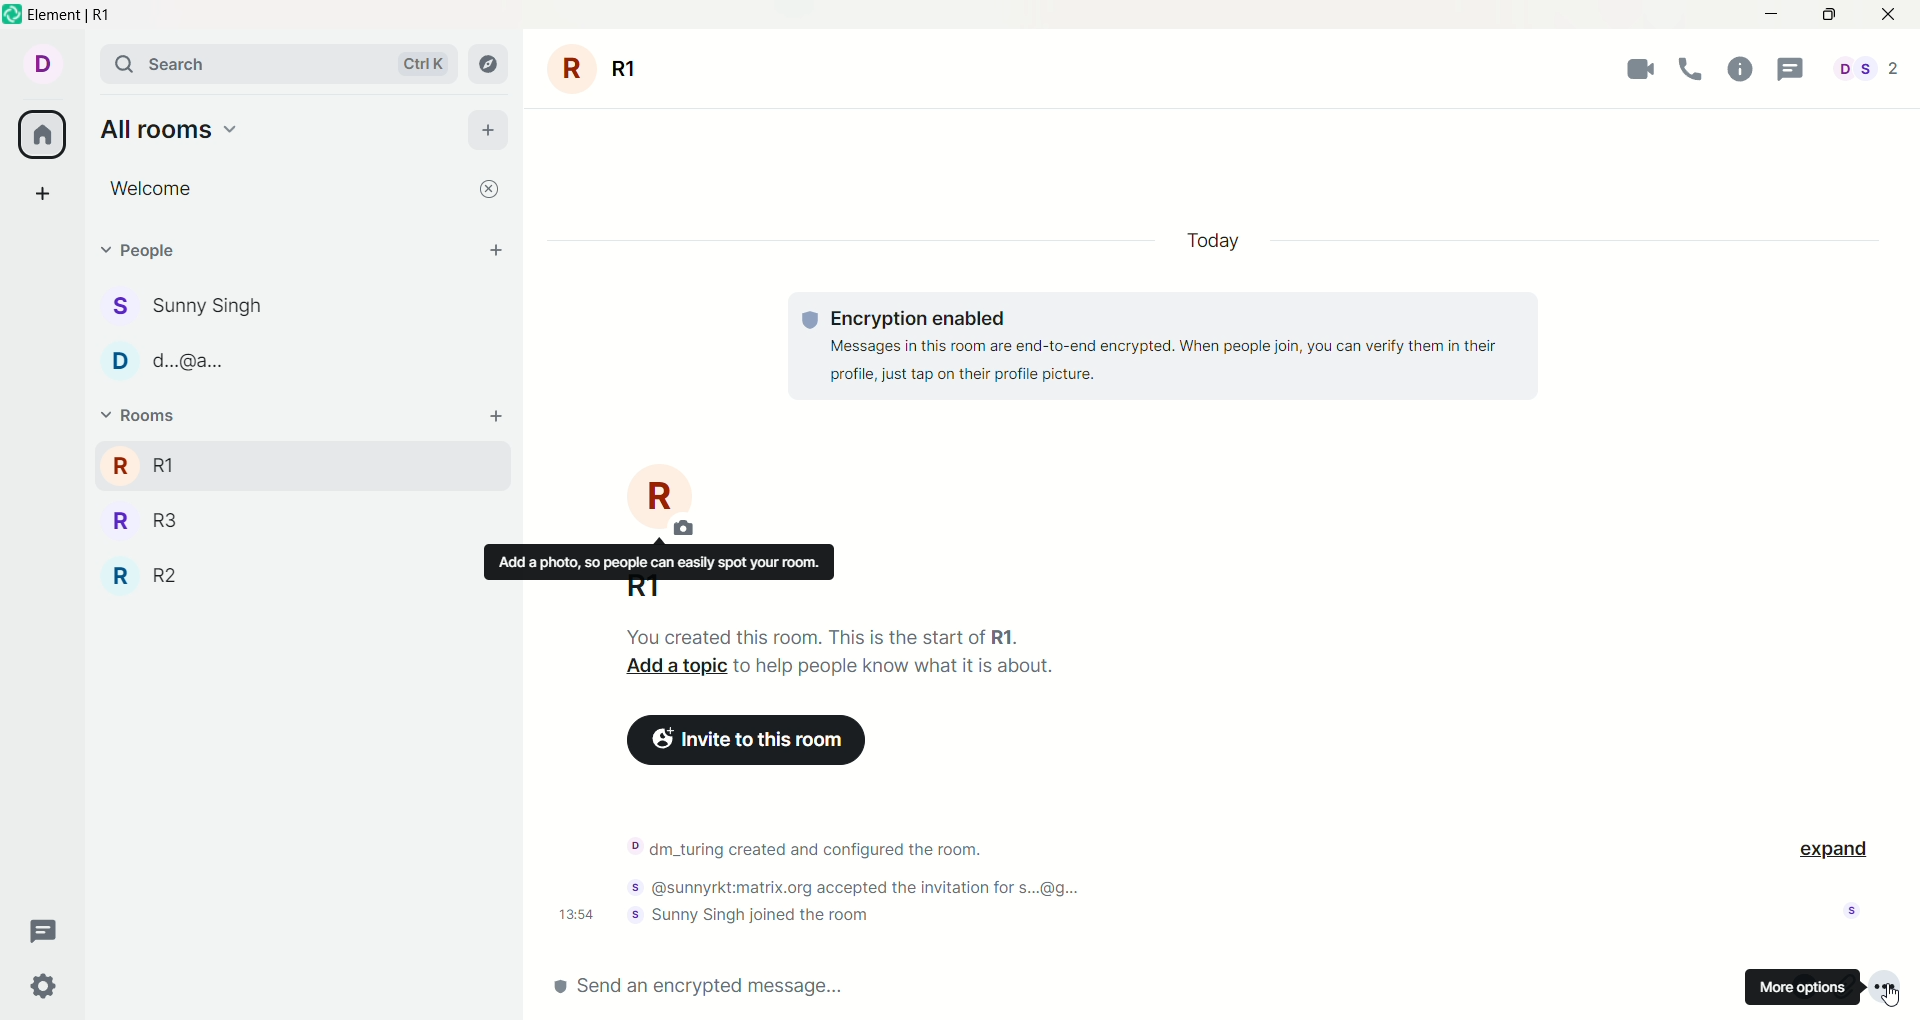 The width and height of the screenshot is (1920, 1020). What do you see at coordinates (41, 134) in the screenshot?
I see `home` at bounding box center [41, 134].